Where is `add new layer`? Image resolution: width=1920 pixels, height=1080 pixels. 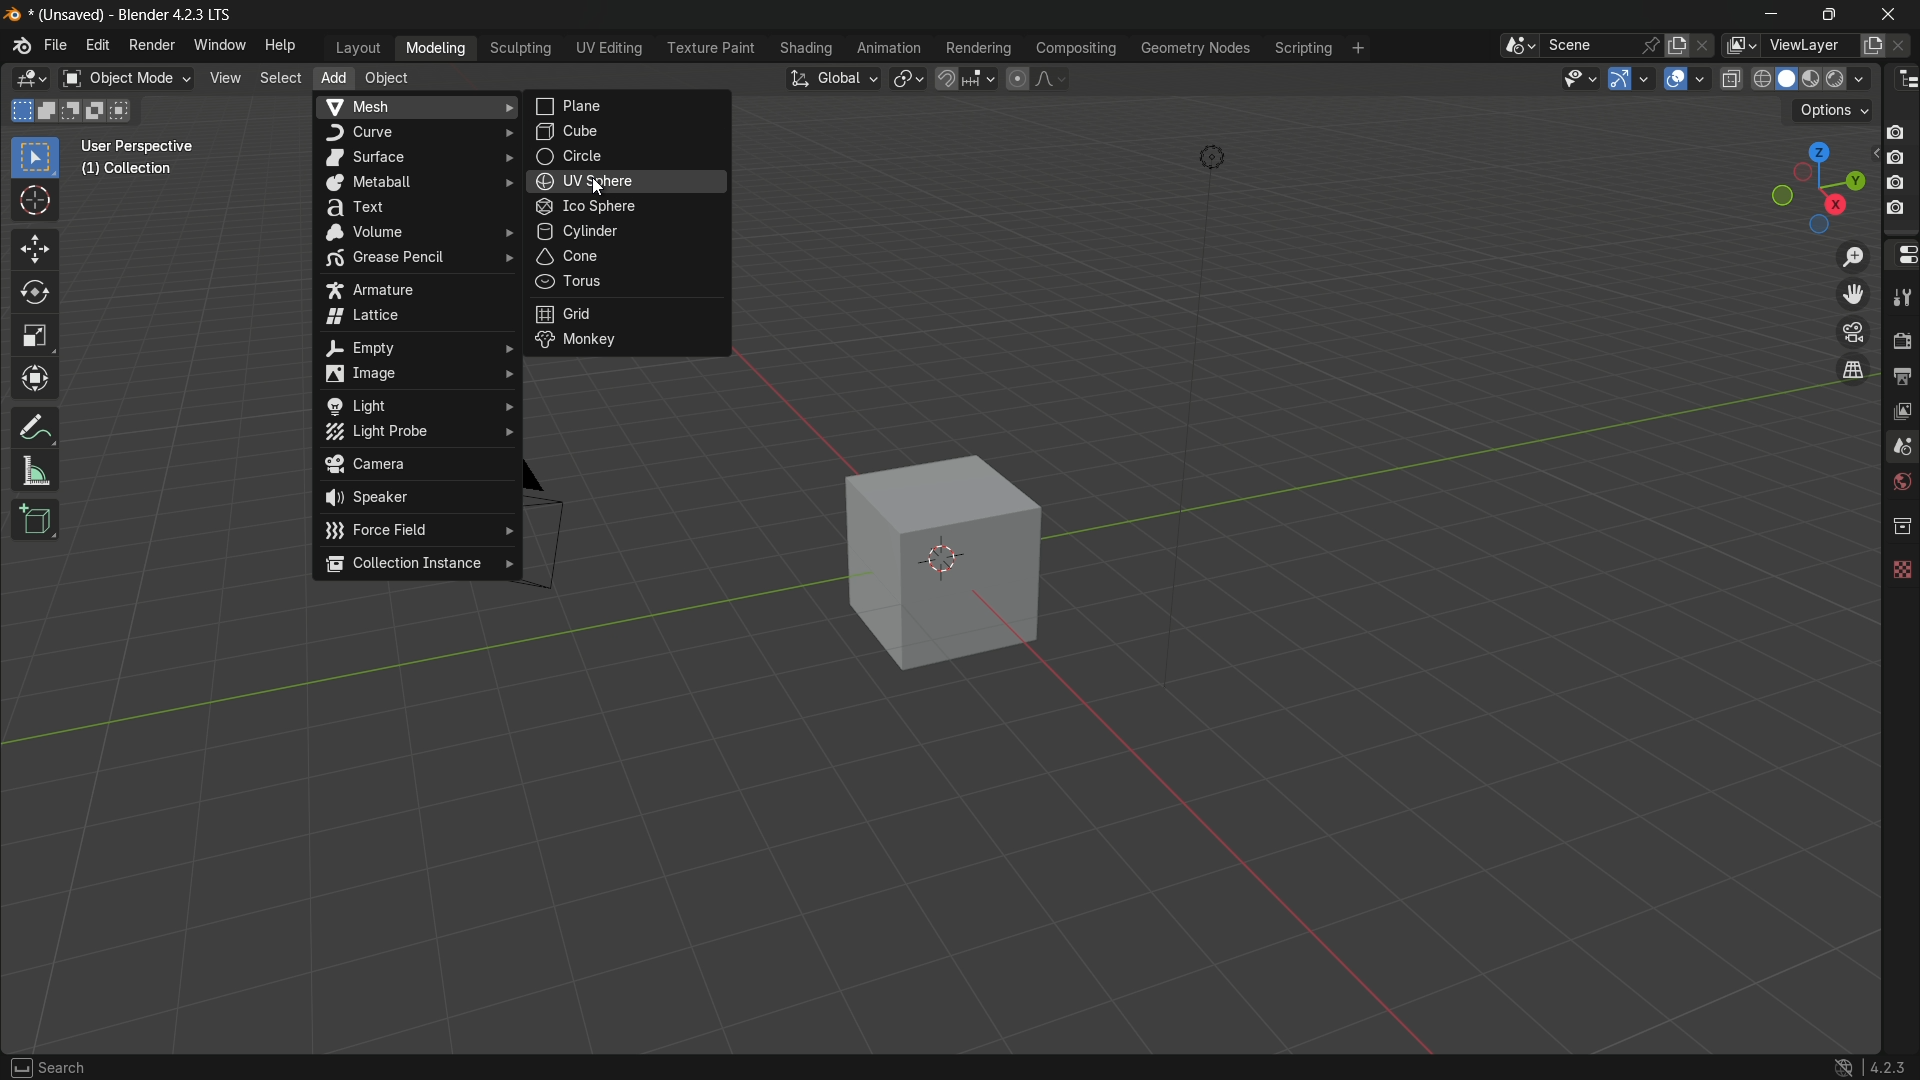
add new layer is located at coordinates (1874, 46).